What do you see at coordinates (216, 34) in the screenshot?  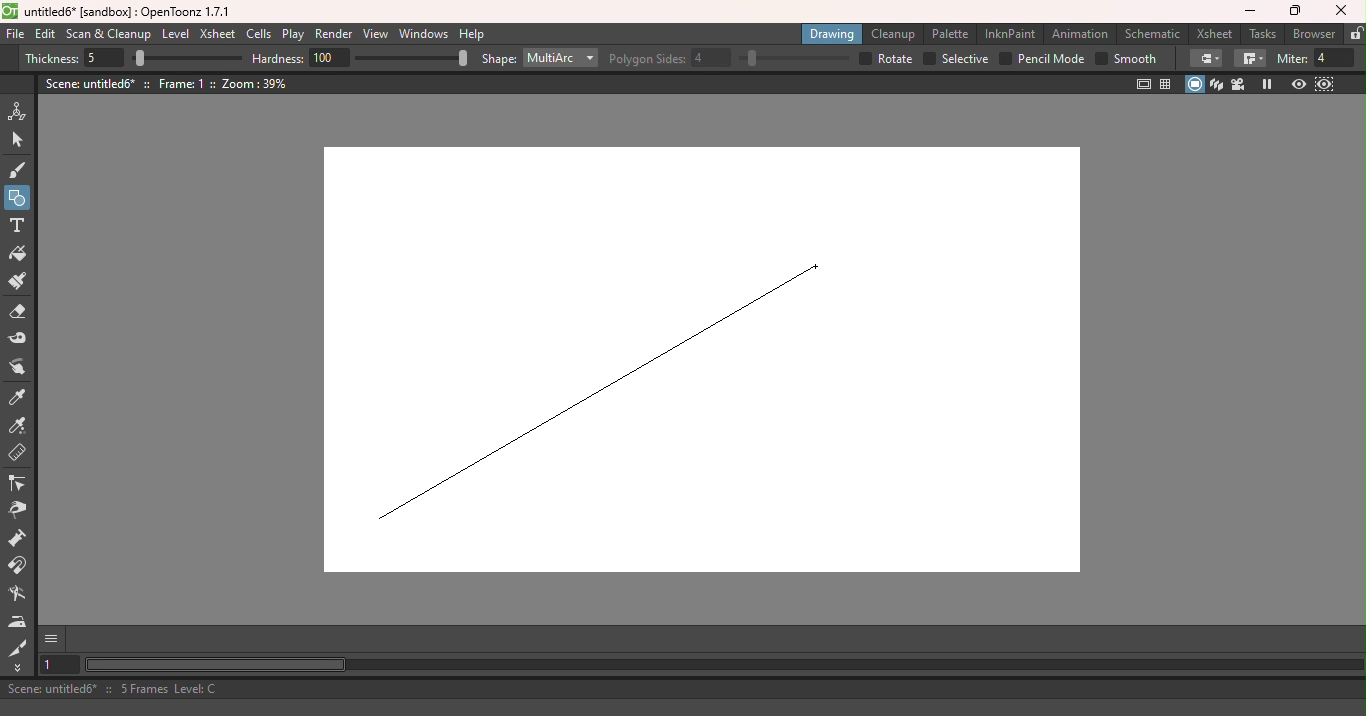 I see `Xsheet` at bounding box center [216, 34].